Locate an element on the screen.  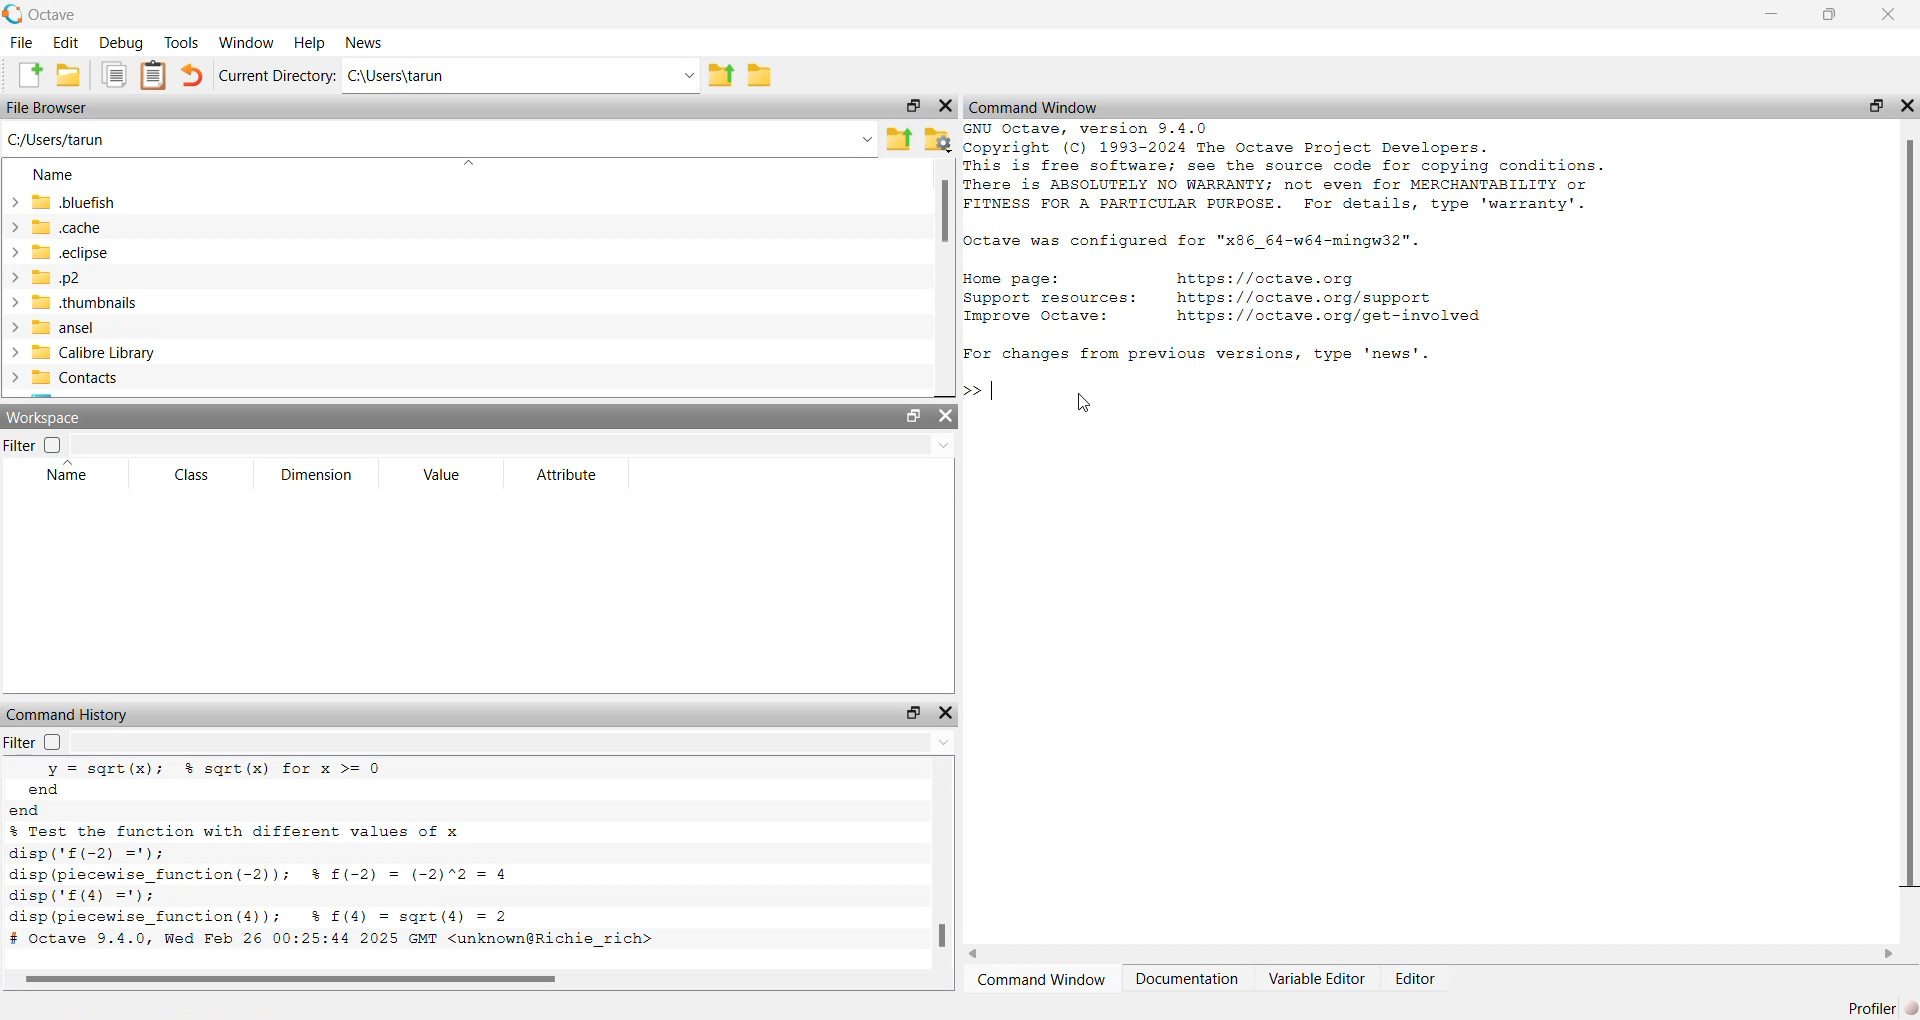
Command window is located at coordinates (1045, 980).